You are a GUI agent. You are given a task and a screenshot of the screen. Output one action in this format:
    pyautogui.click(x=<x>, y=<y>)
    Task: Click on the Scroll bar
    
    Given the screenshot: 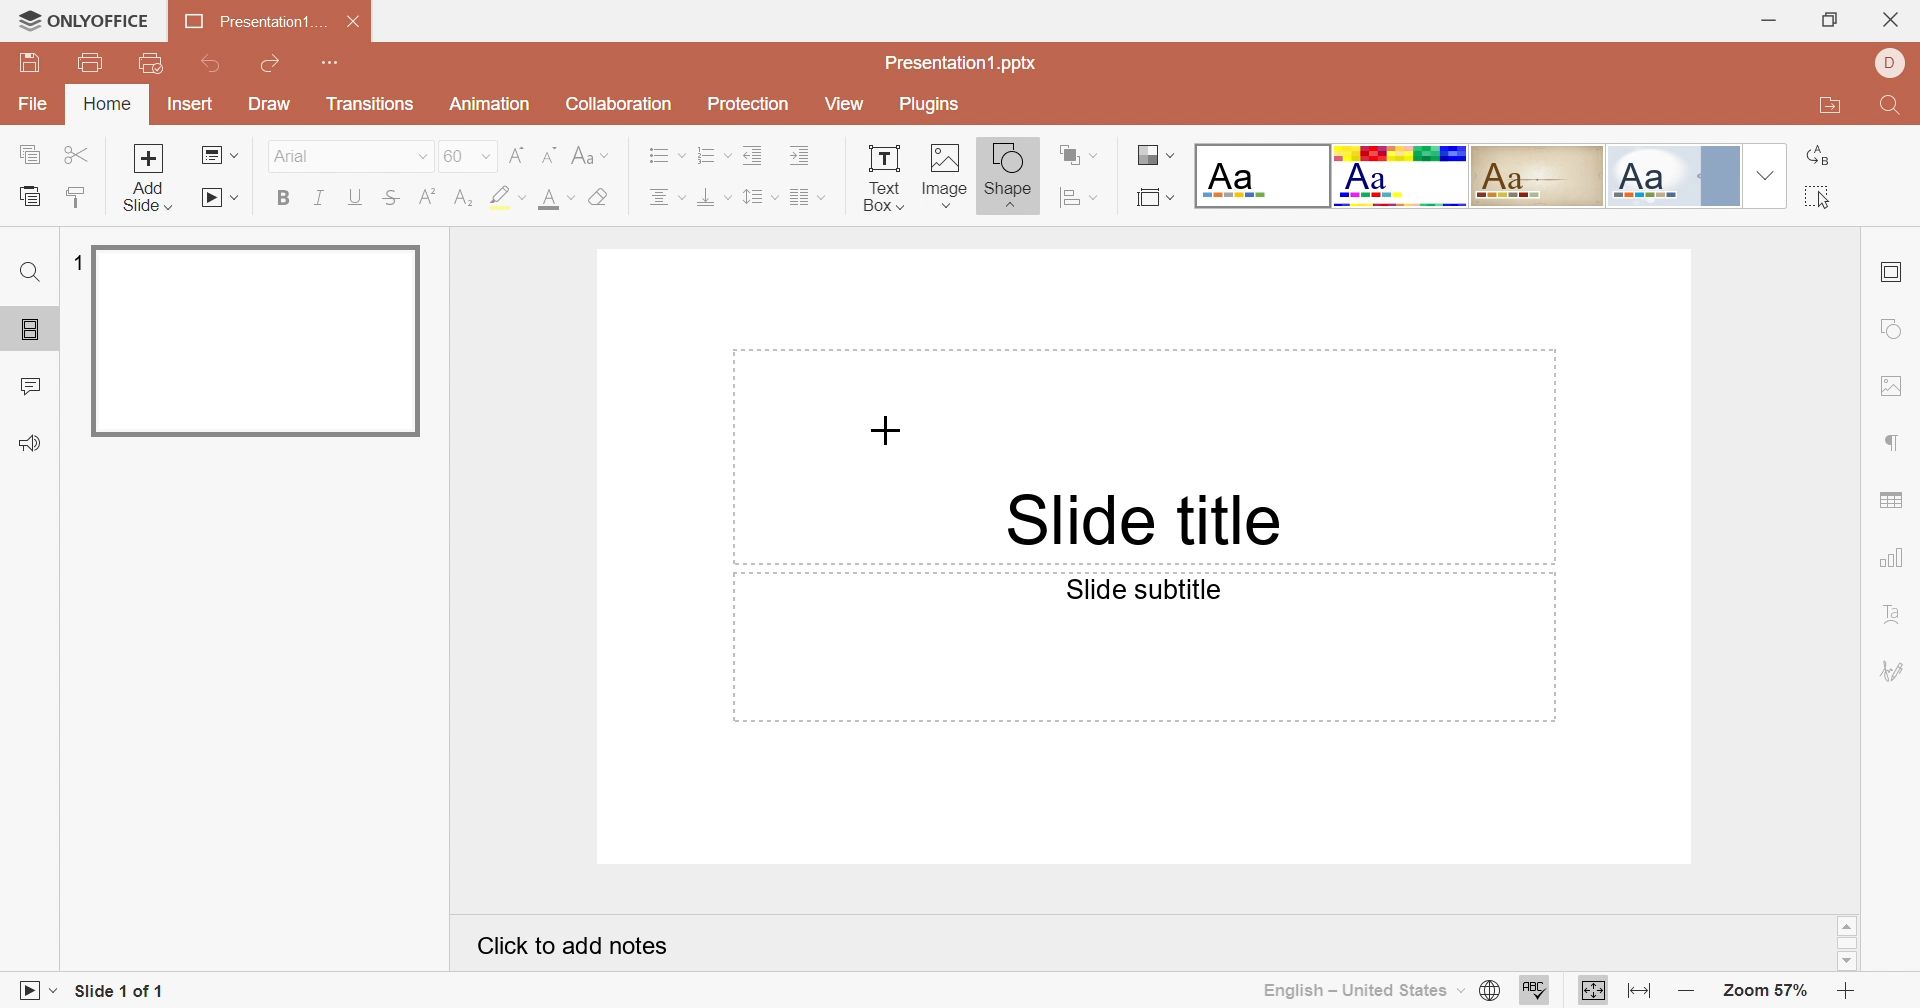 What is the action you would take?
    pyautogui.click(x=1847, y=944)
    